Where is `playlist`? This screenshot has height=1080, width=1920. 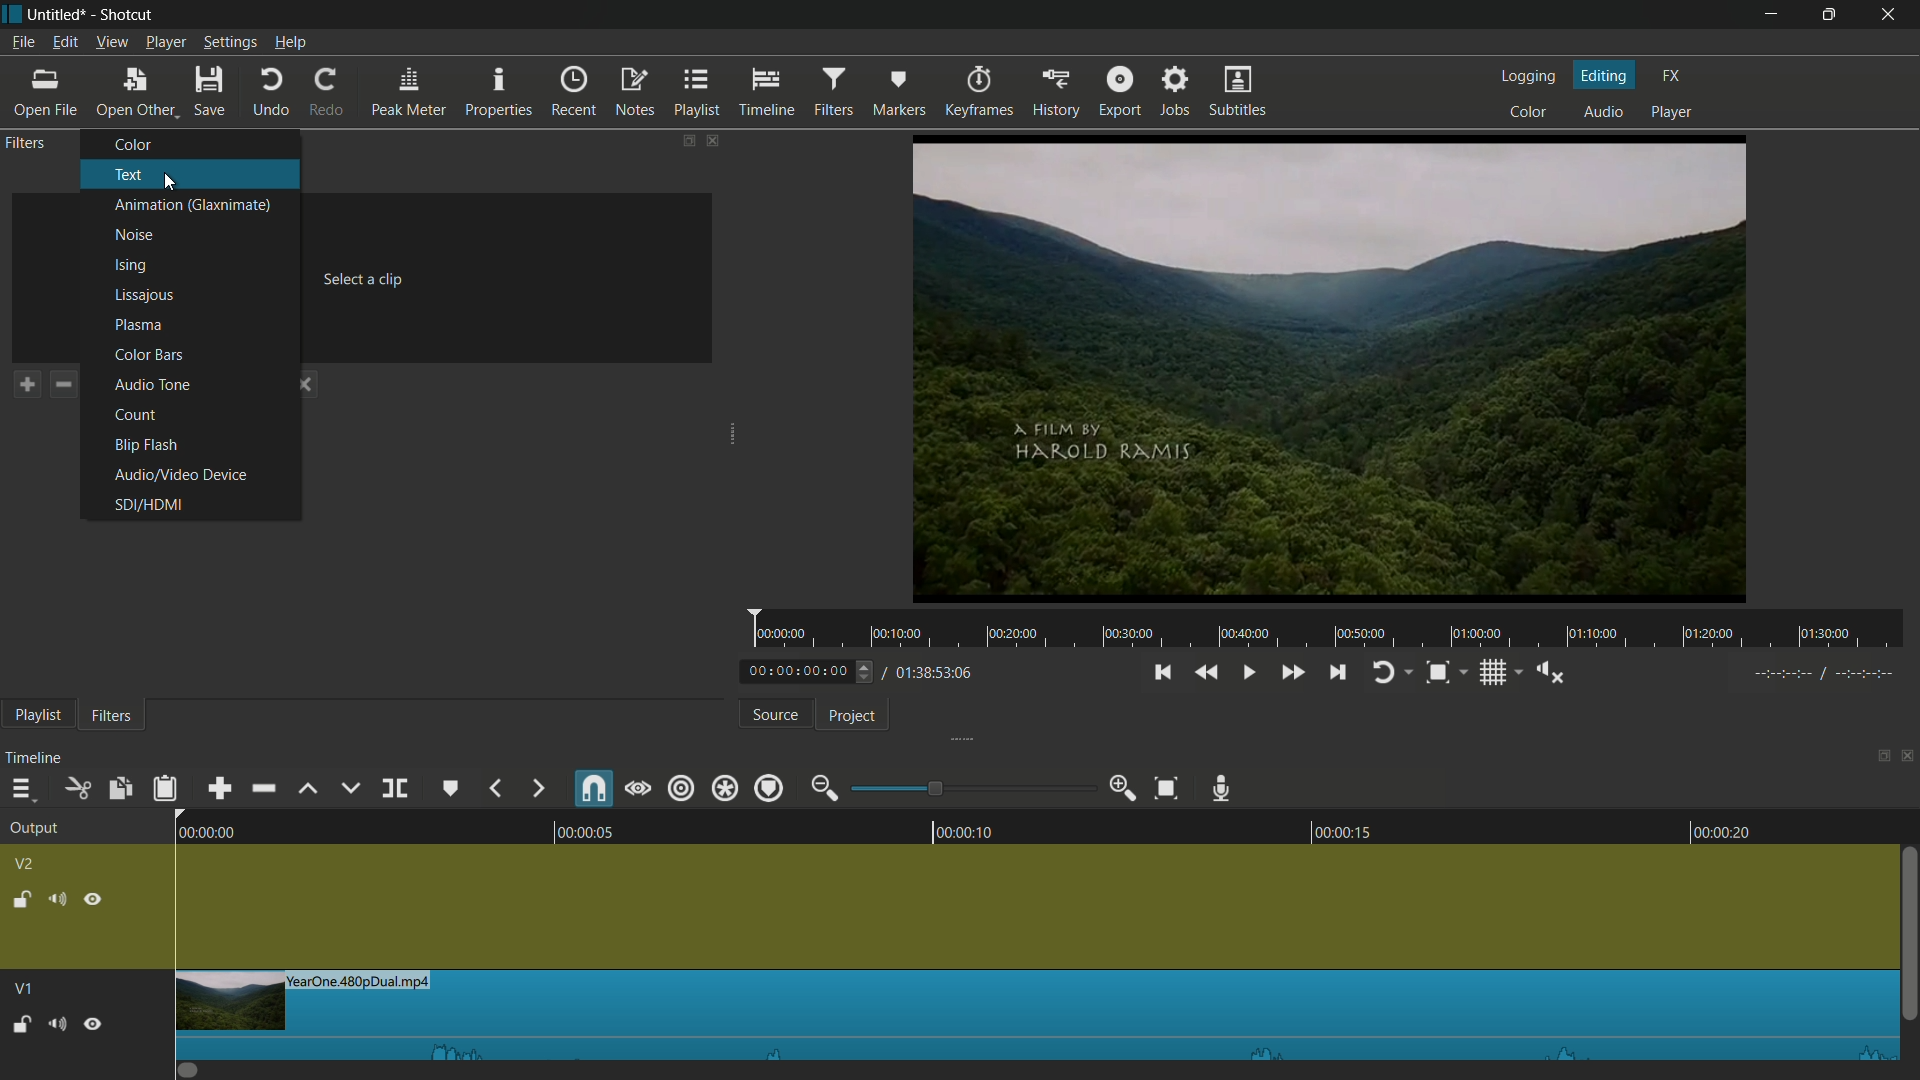
playlist is located at coordinates (700, 93).